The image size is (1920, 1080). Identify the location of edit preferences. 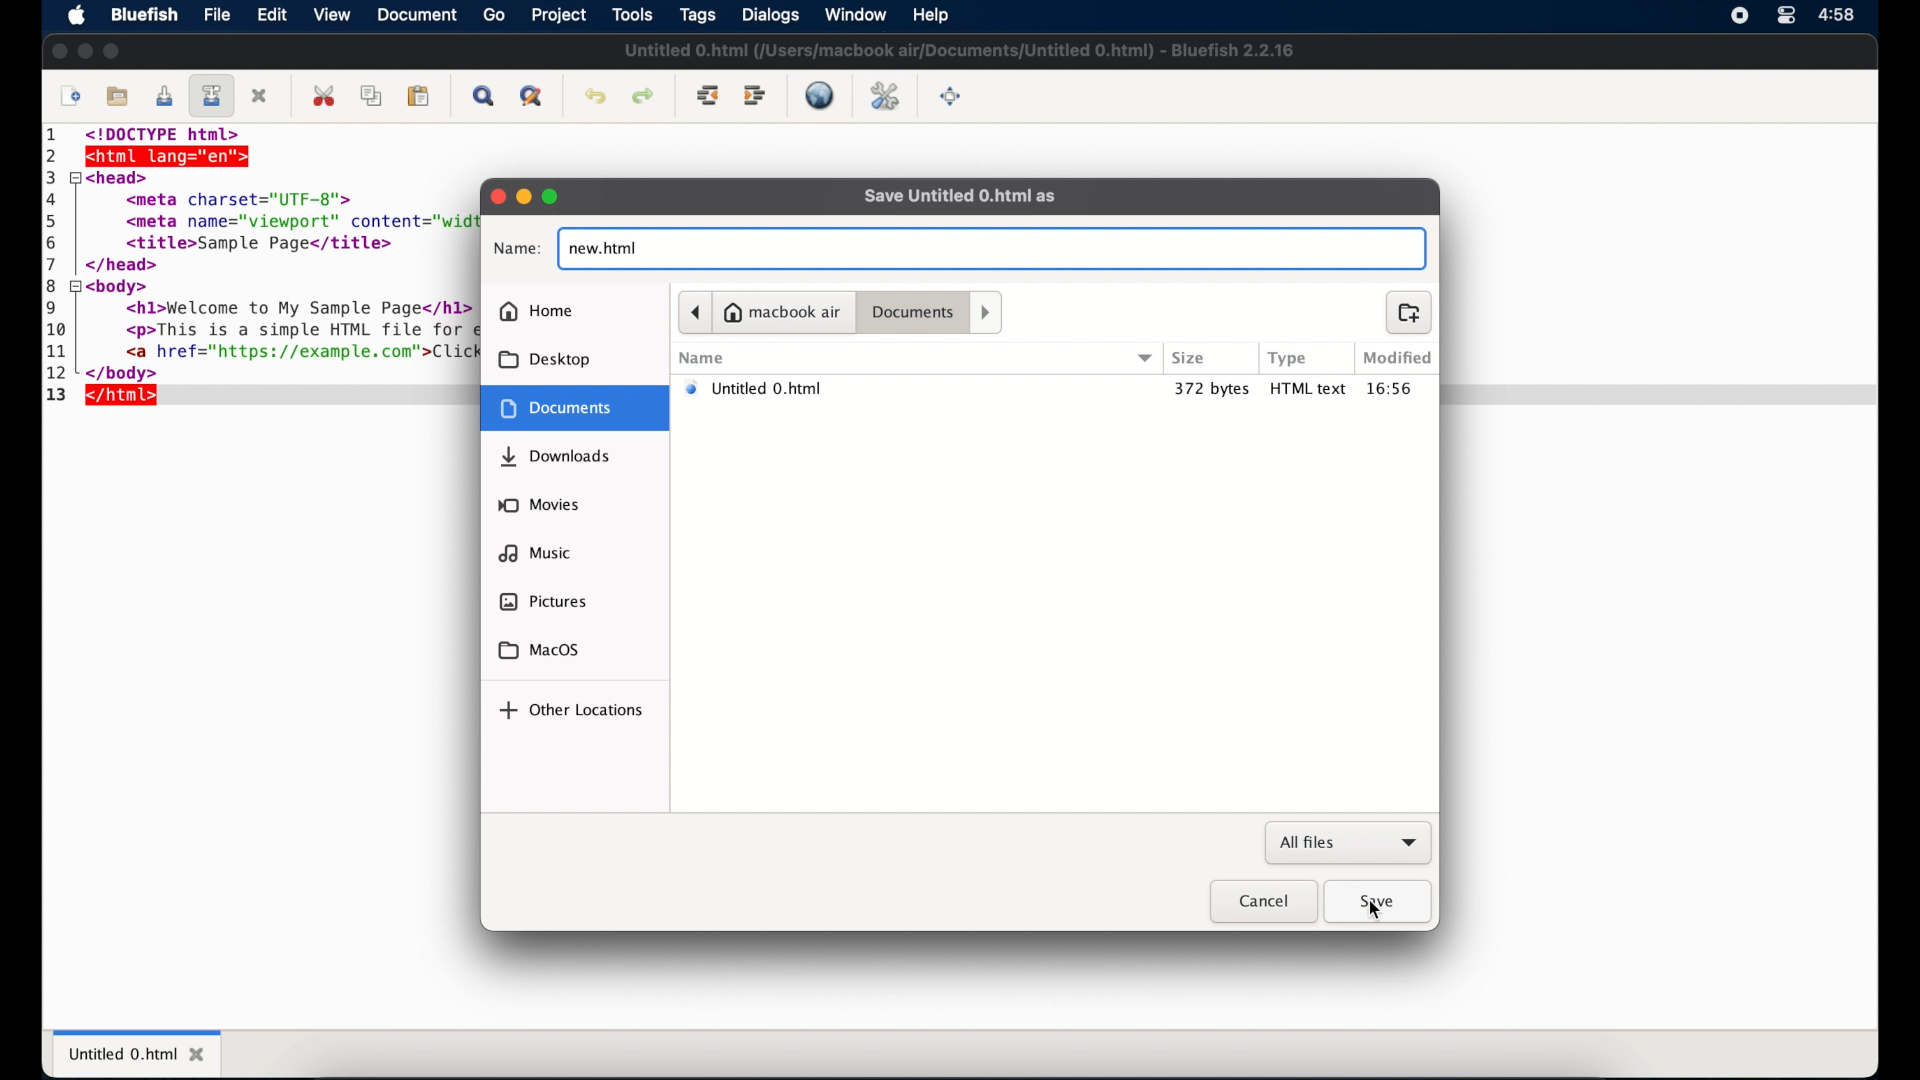
(885, 96).